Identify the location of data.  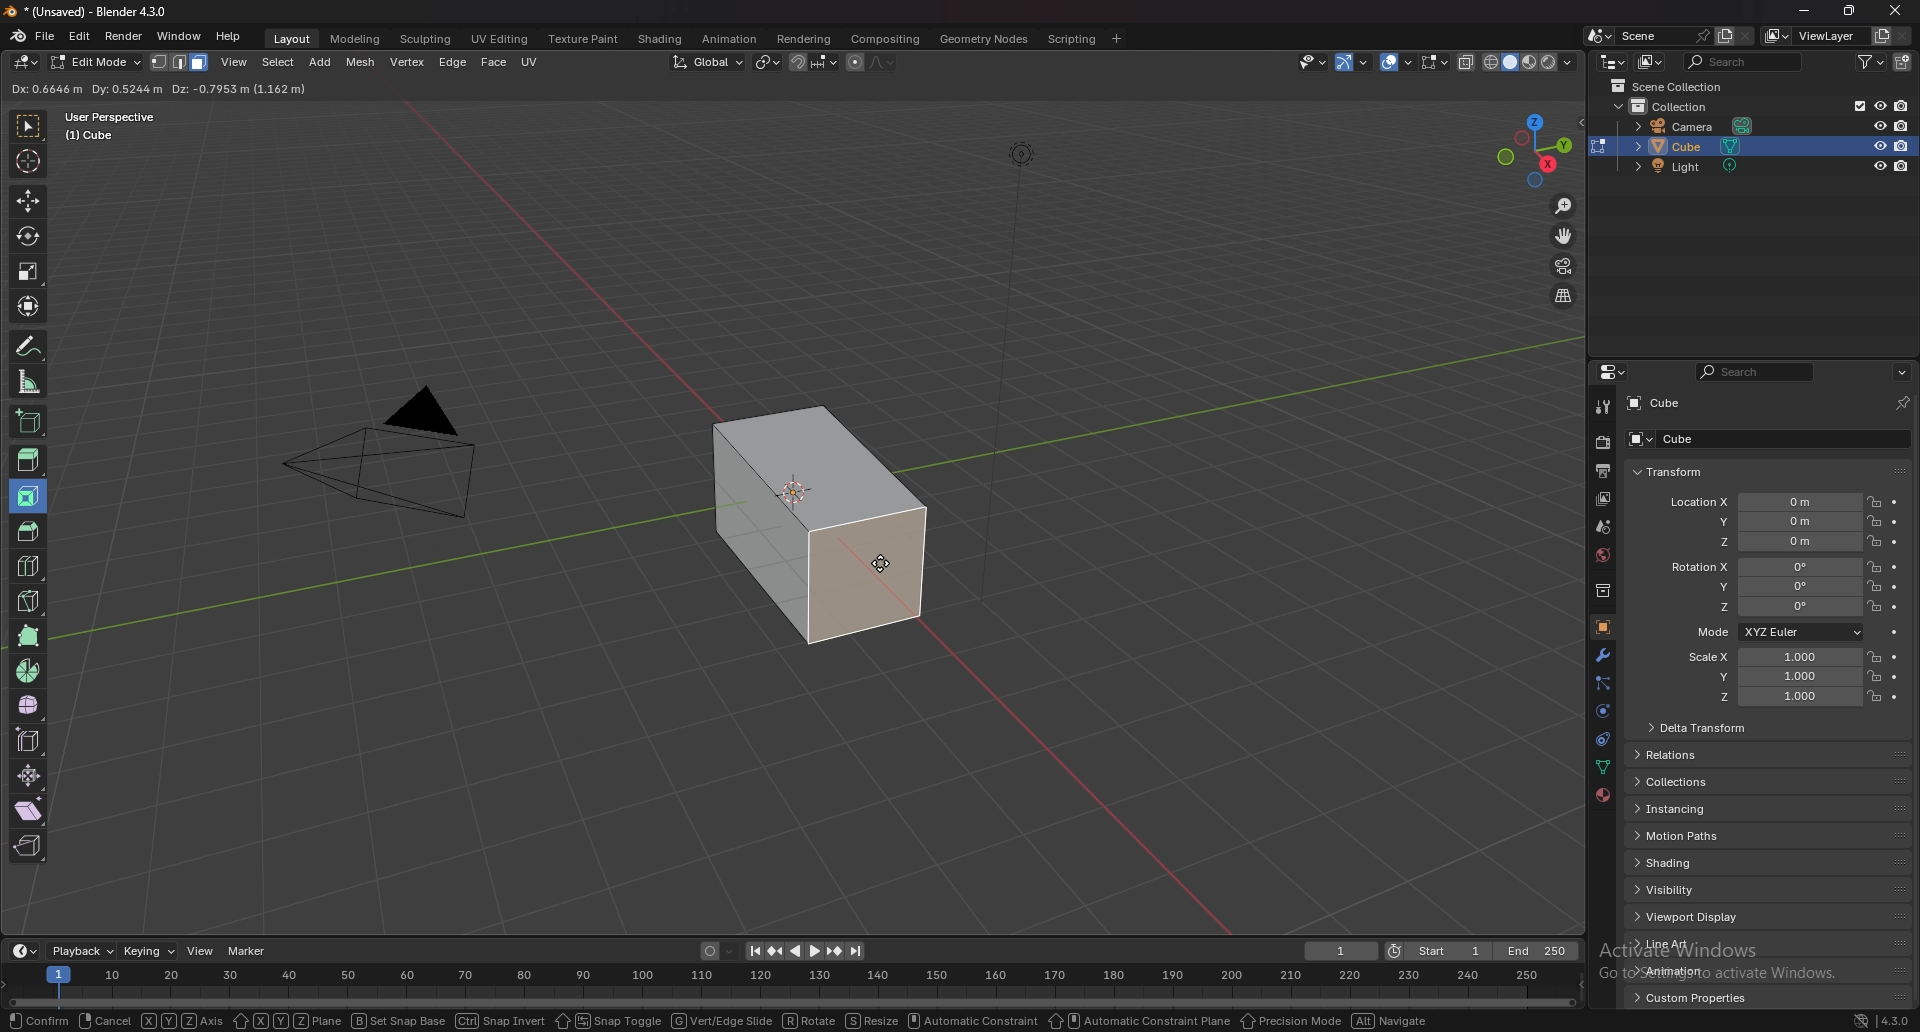
(1601, 769).